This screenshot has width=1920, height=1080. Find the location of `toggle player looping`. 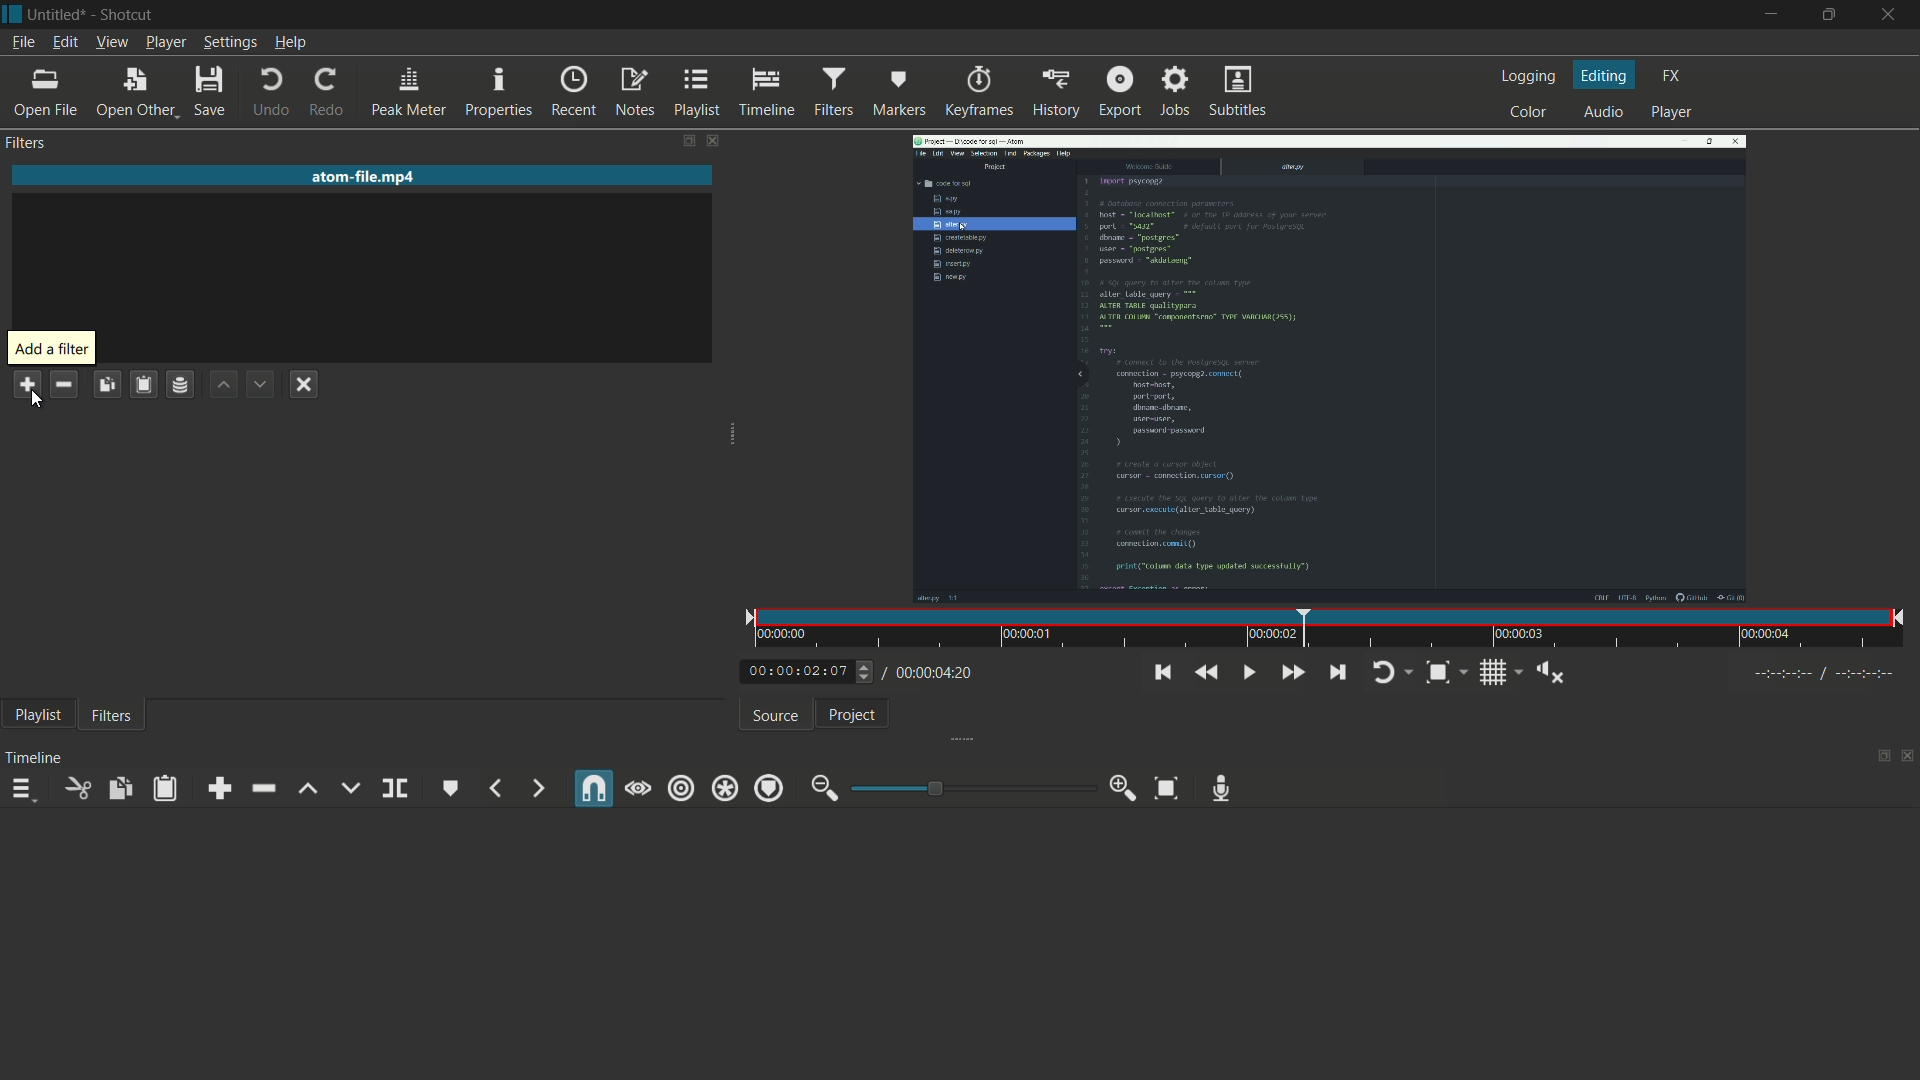

toggle player looping is located at coordinates (1393, 673).